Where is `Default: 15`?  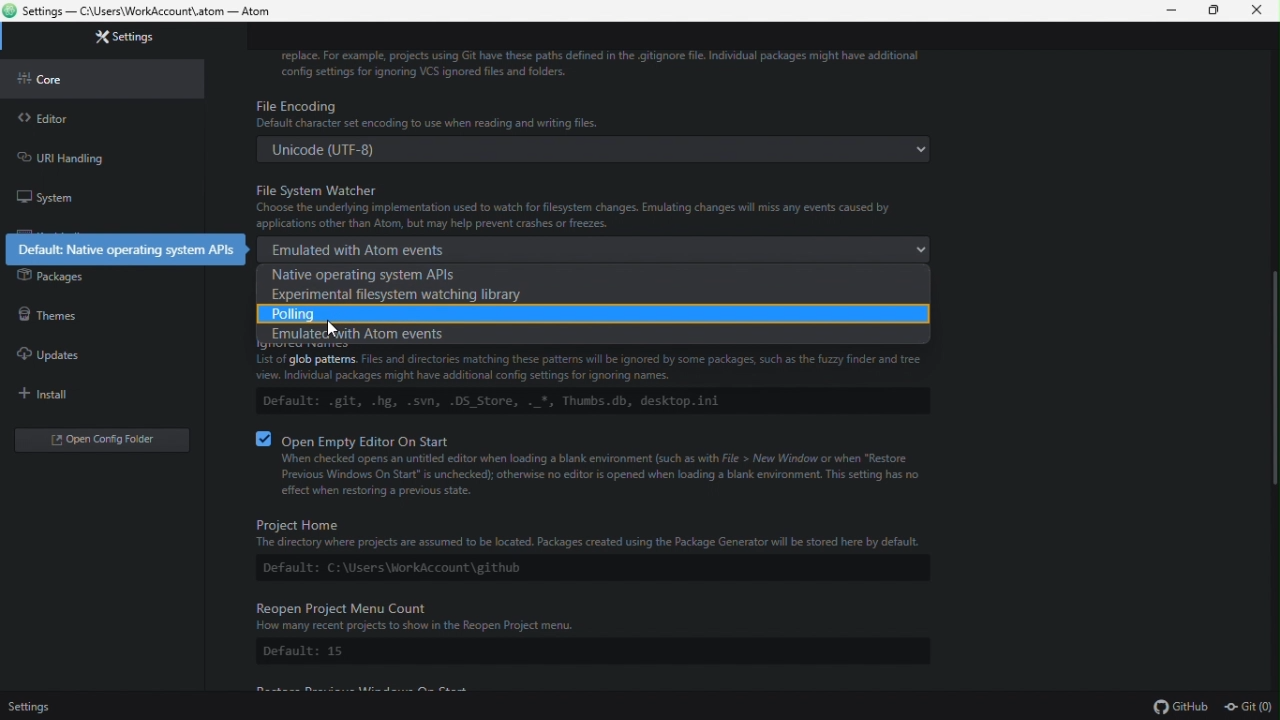 Default: 15 is located at coordinates (302, 653).